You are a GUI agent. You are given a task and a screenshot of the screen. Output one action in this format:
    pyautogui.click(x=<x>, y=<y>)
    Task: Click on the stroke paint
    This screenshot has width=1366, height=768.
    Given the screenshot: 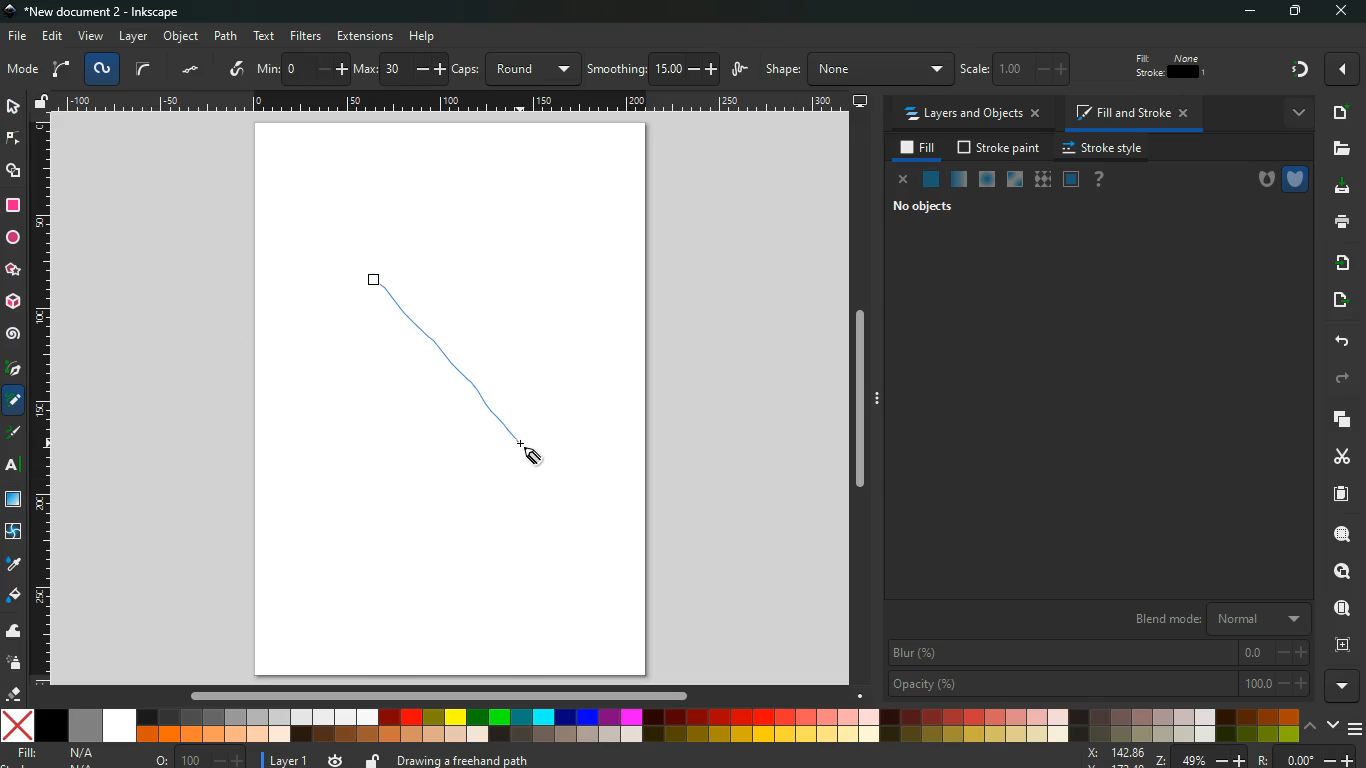 What is the action you would take?
    pyautogui.click(x=1001, y=147)
    